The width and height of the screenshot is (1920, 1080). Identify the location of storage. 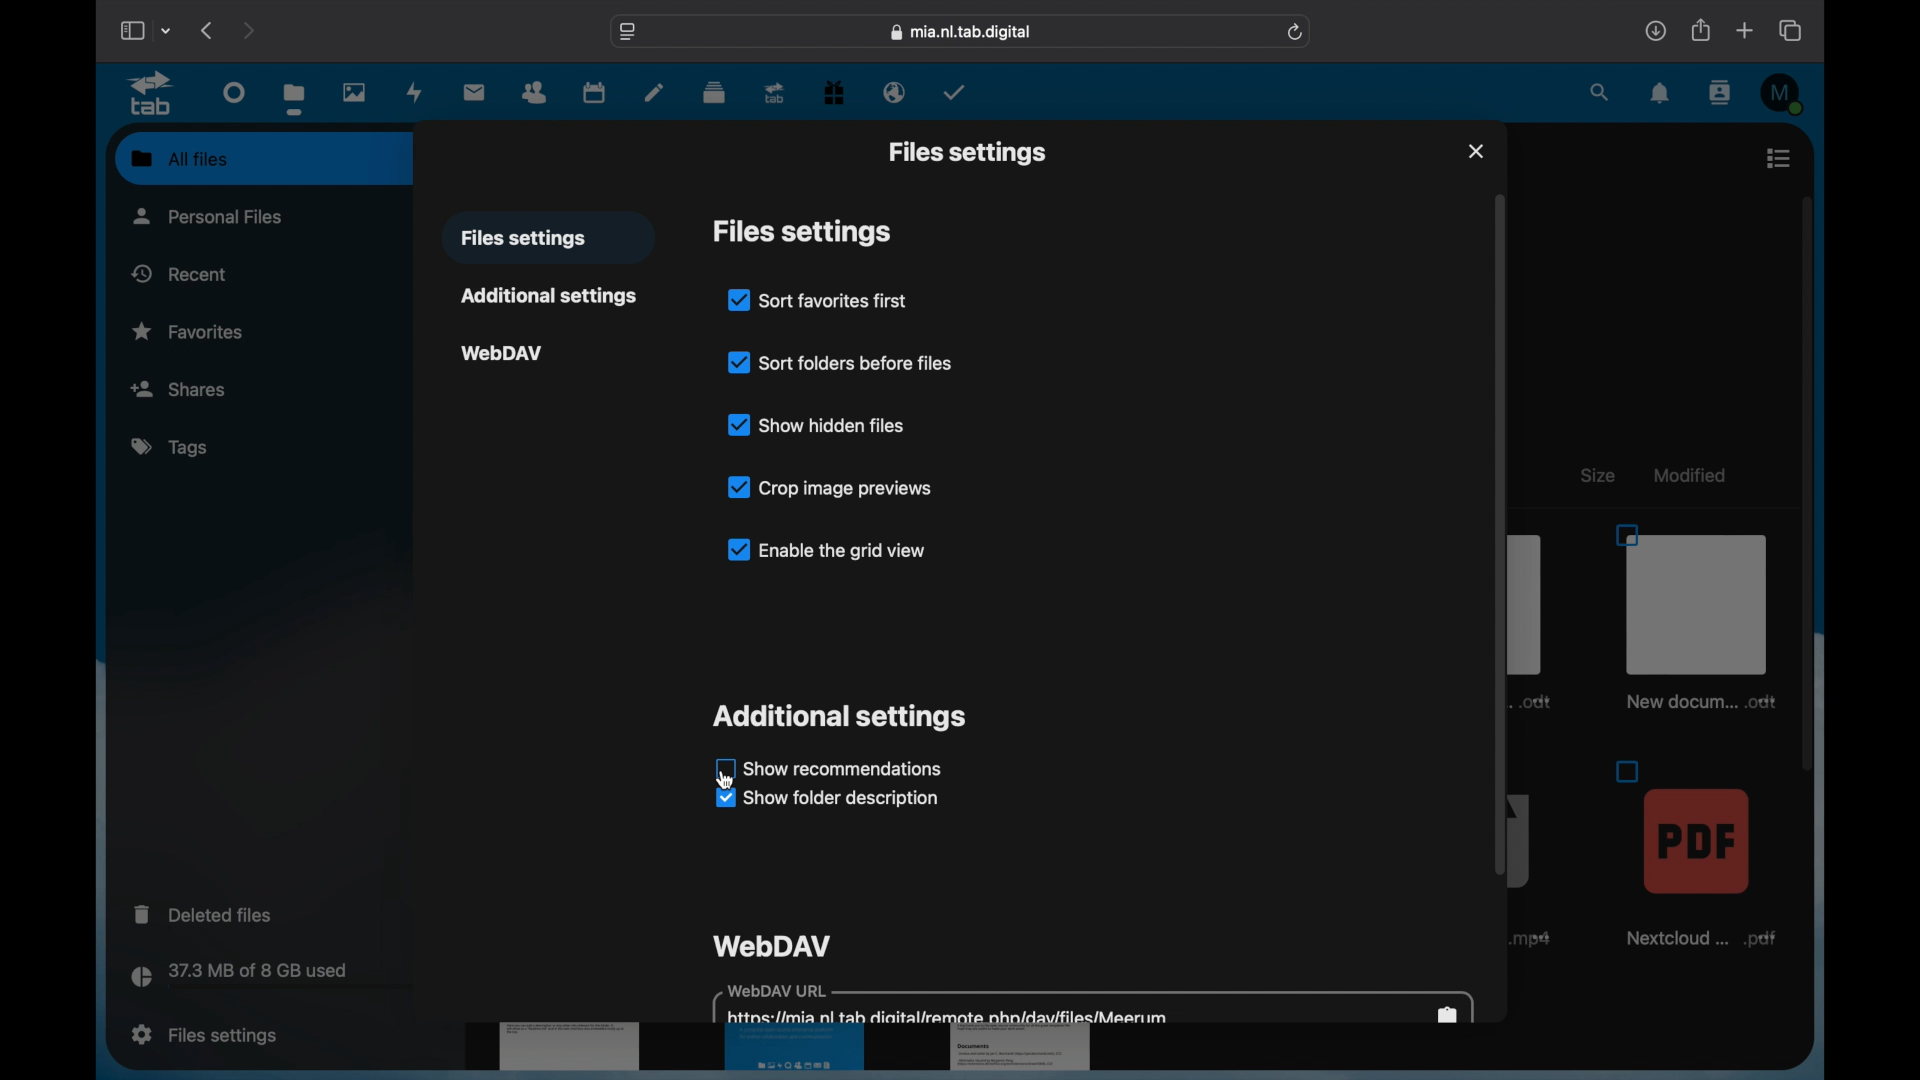
(280, 978).